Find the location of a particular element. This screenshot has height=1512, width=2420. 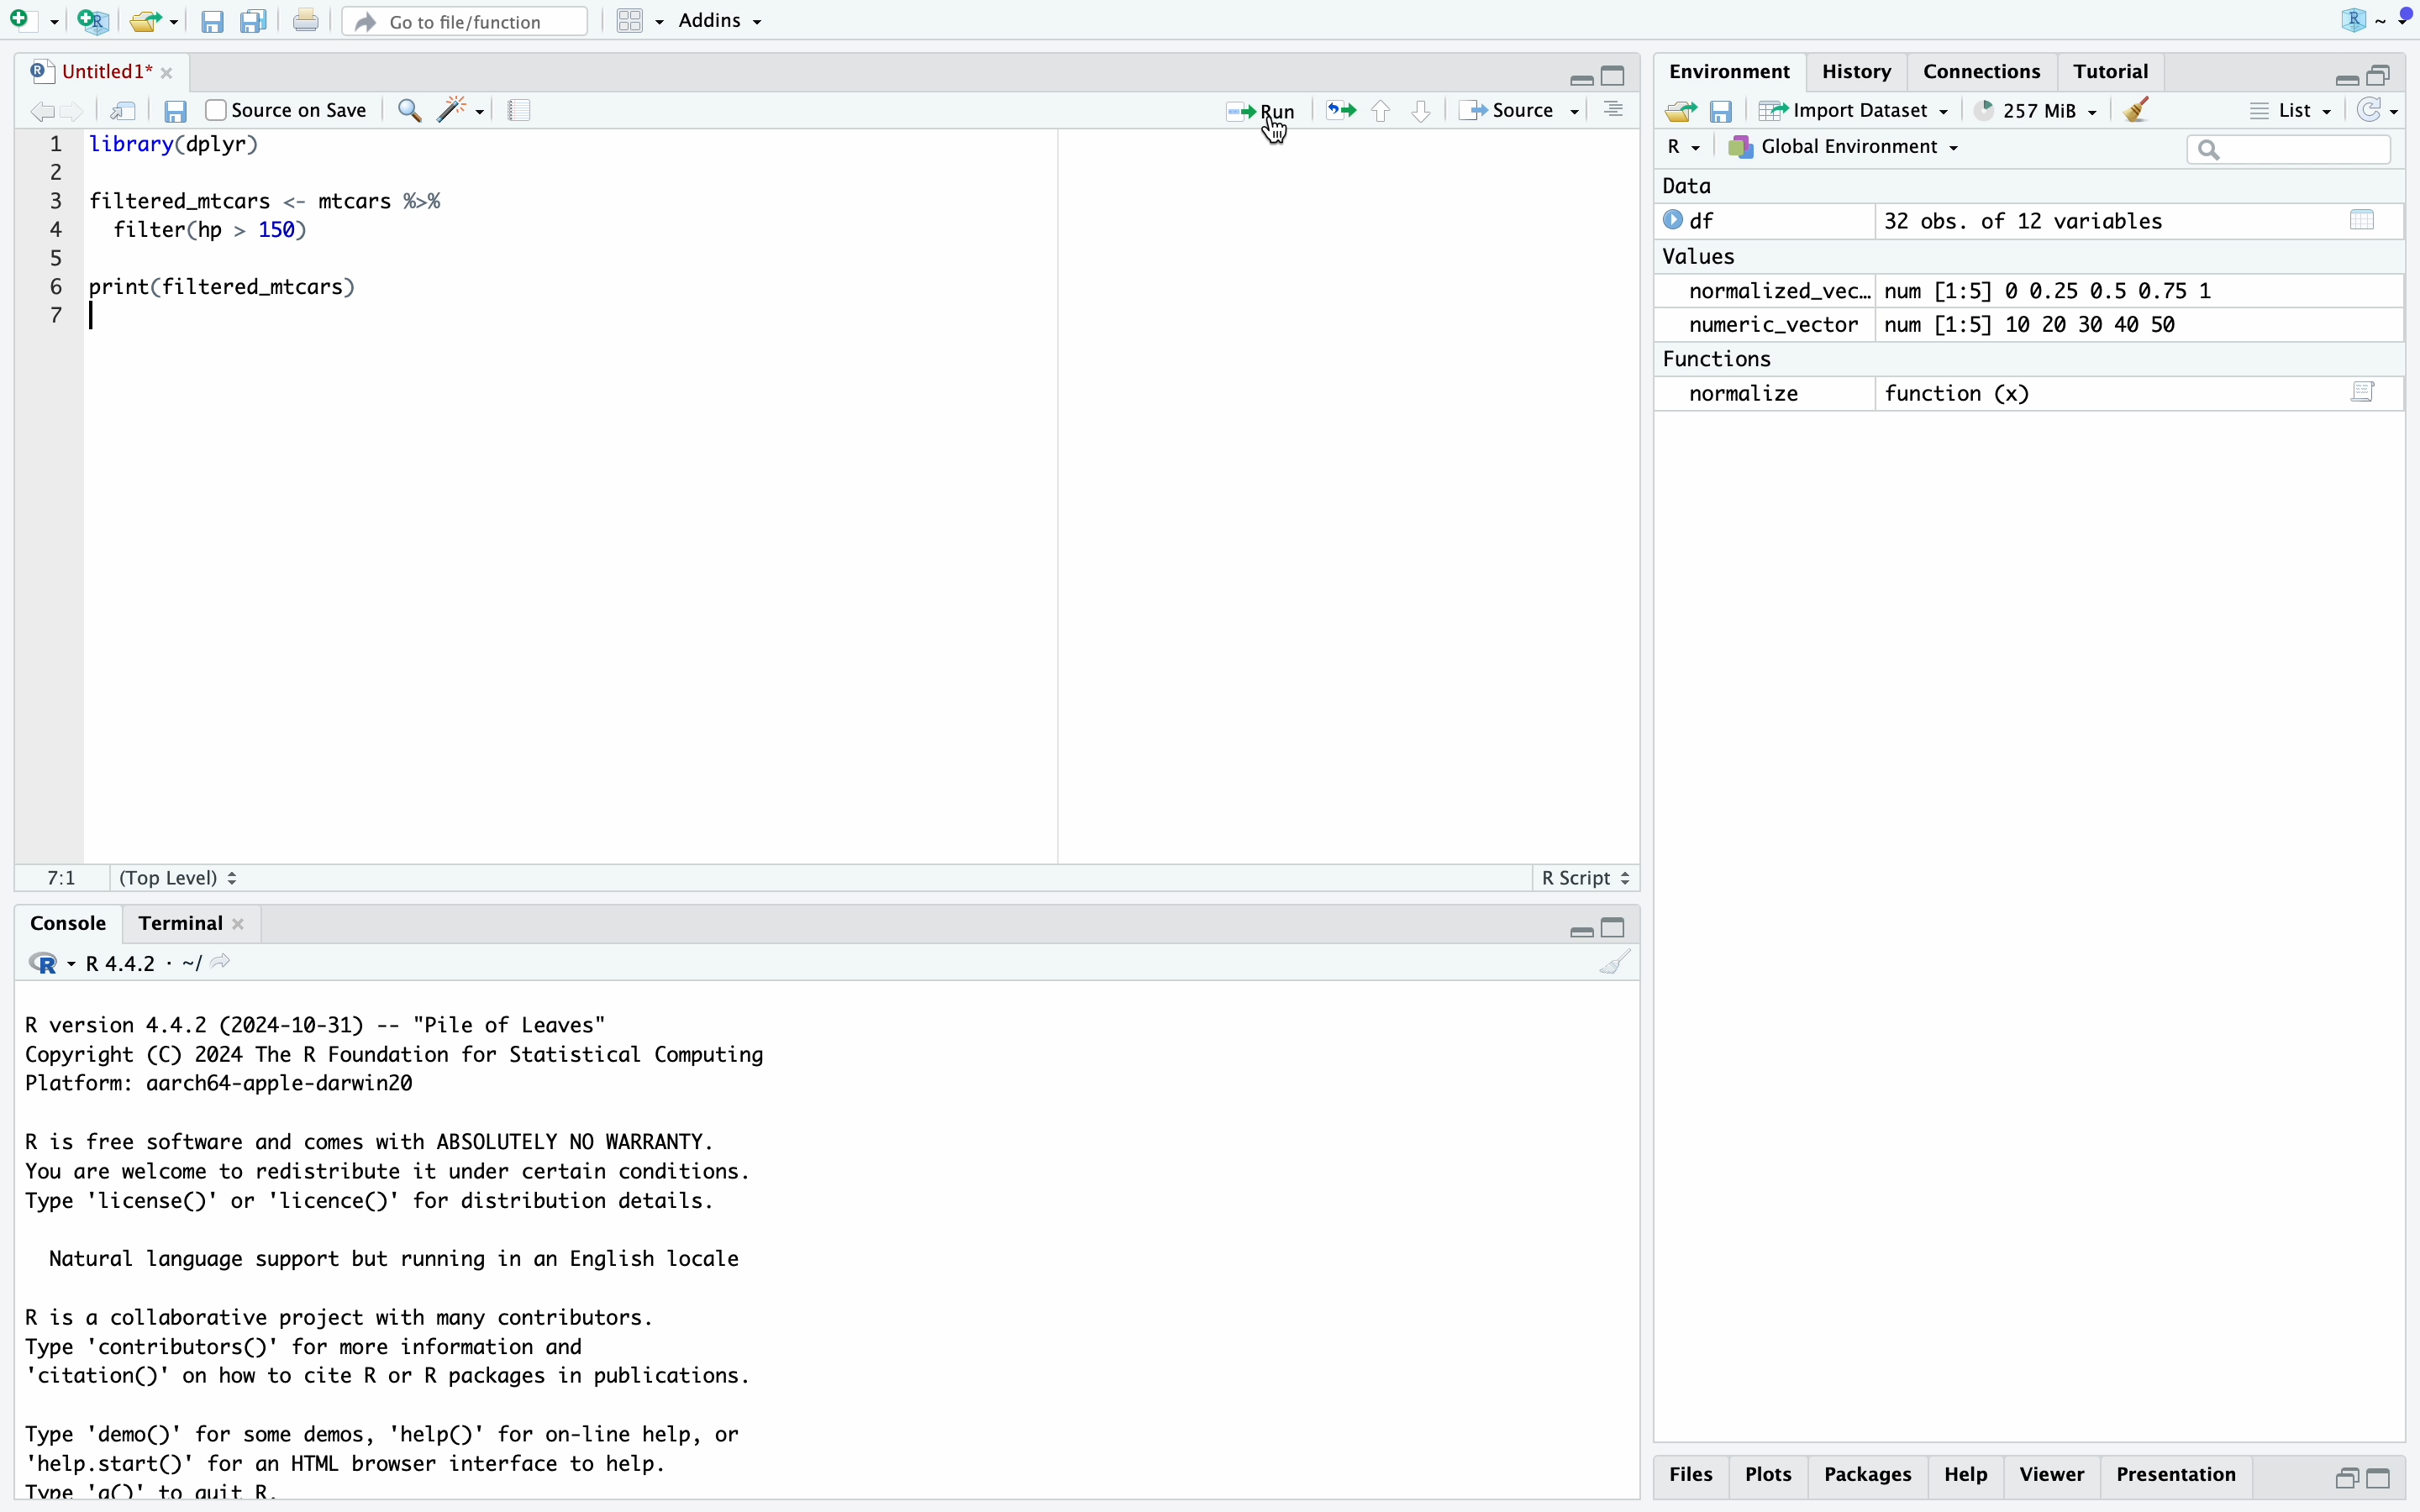

Packages is located at coordinates (1964, 1476).